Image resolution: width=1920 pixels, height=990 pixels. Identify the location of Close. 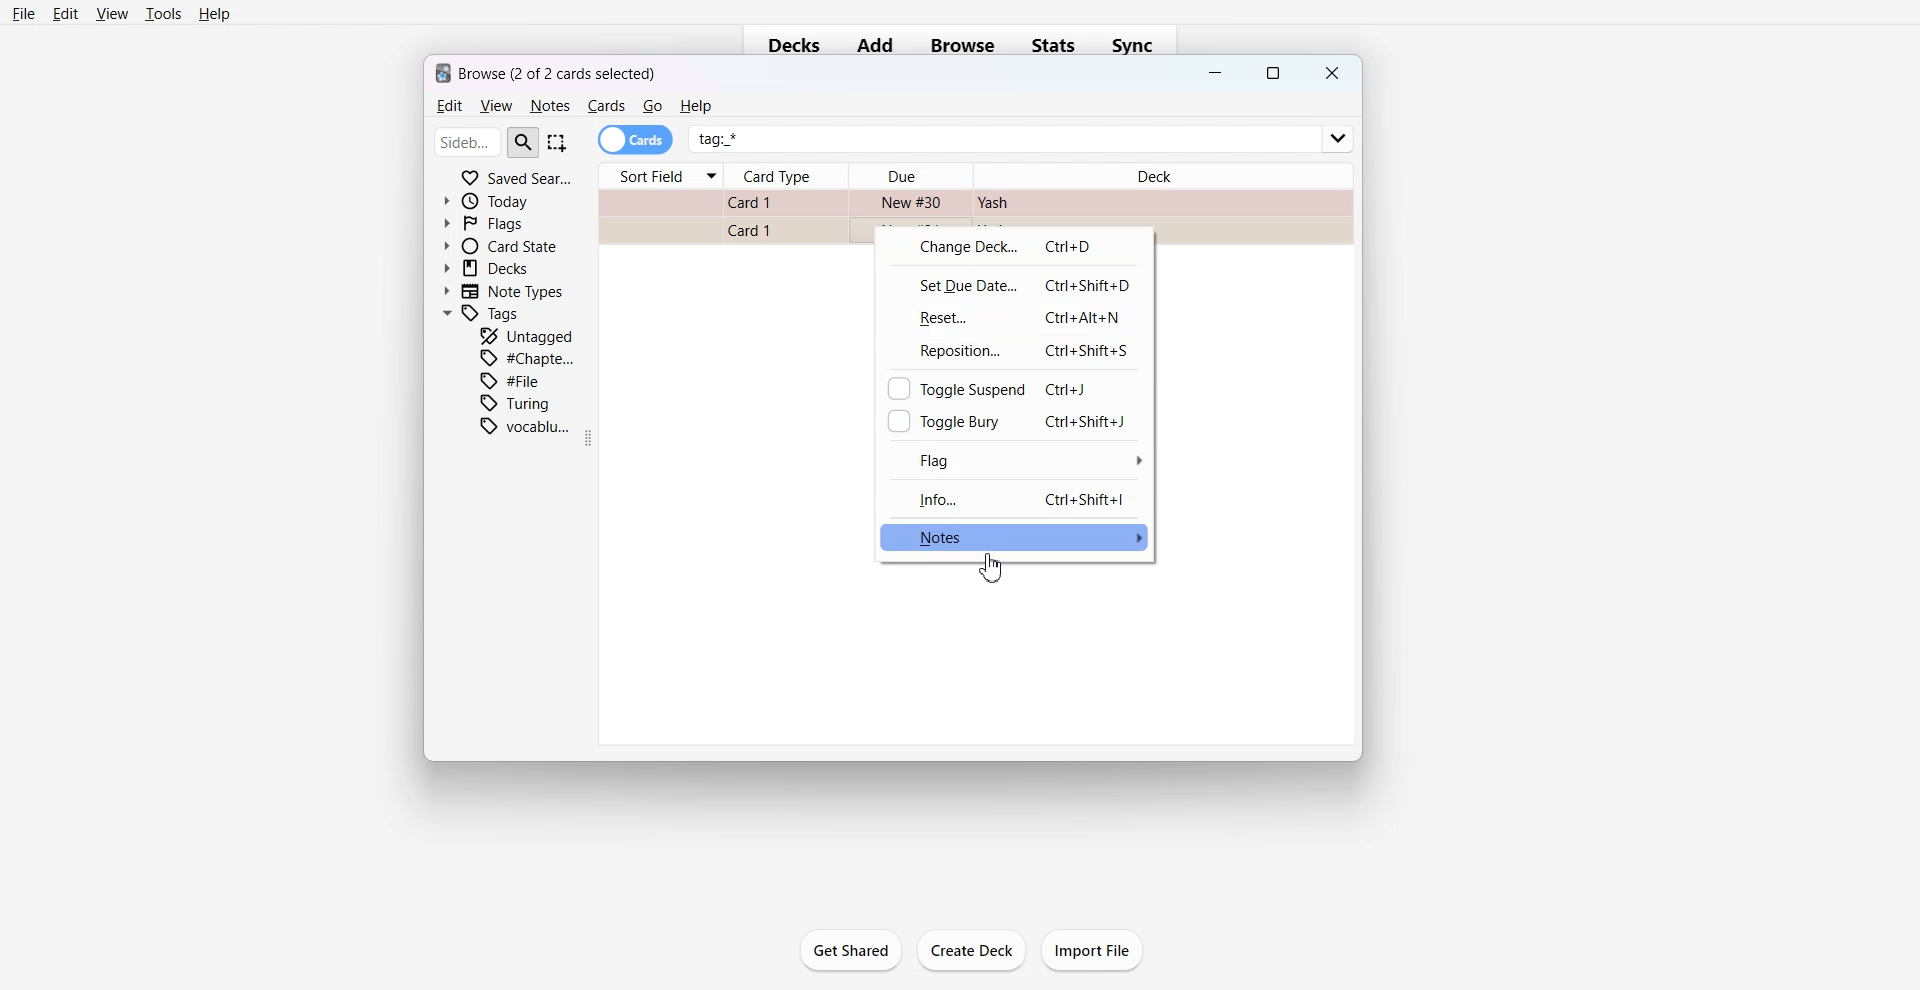
(1330, 73).